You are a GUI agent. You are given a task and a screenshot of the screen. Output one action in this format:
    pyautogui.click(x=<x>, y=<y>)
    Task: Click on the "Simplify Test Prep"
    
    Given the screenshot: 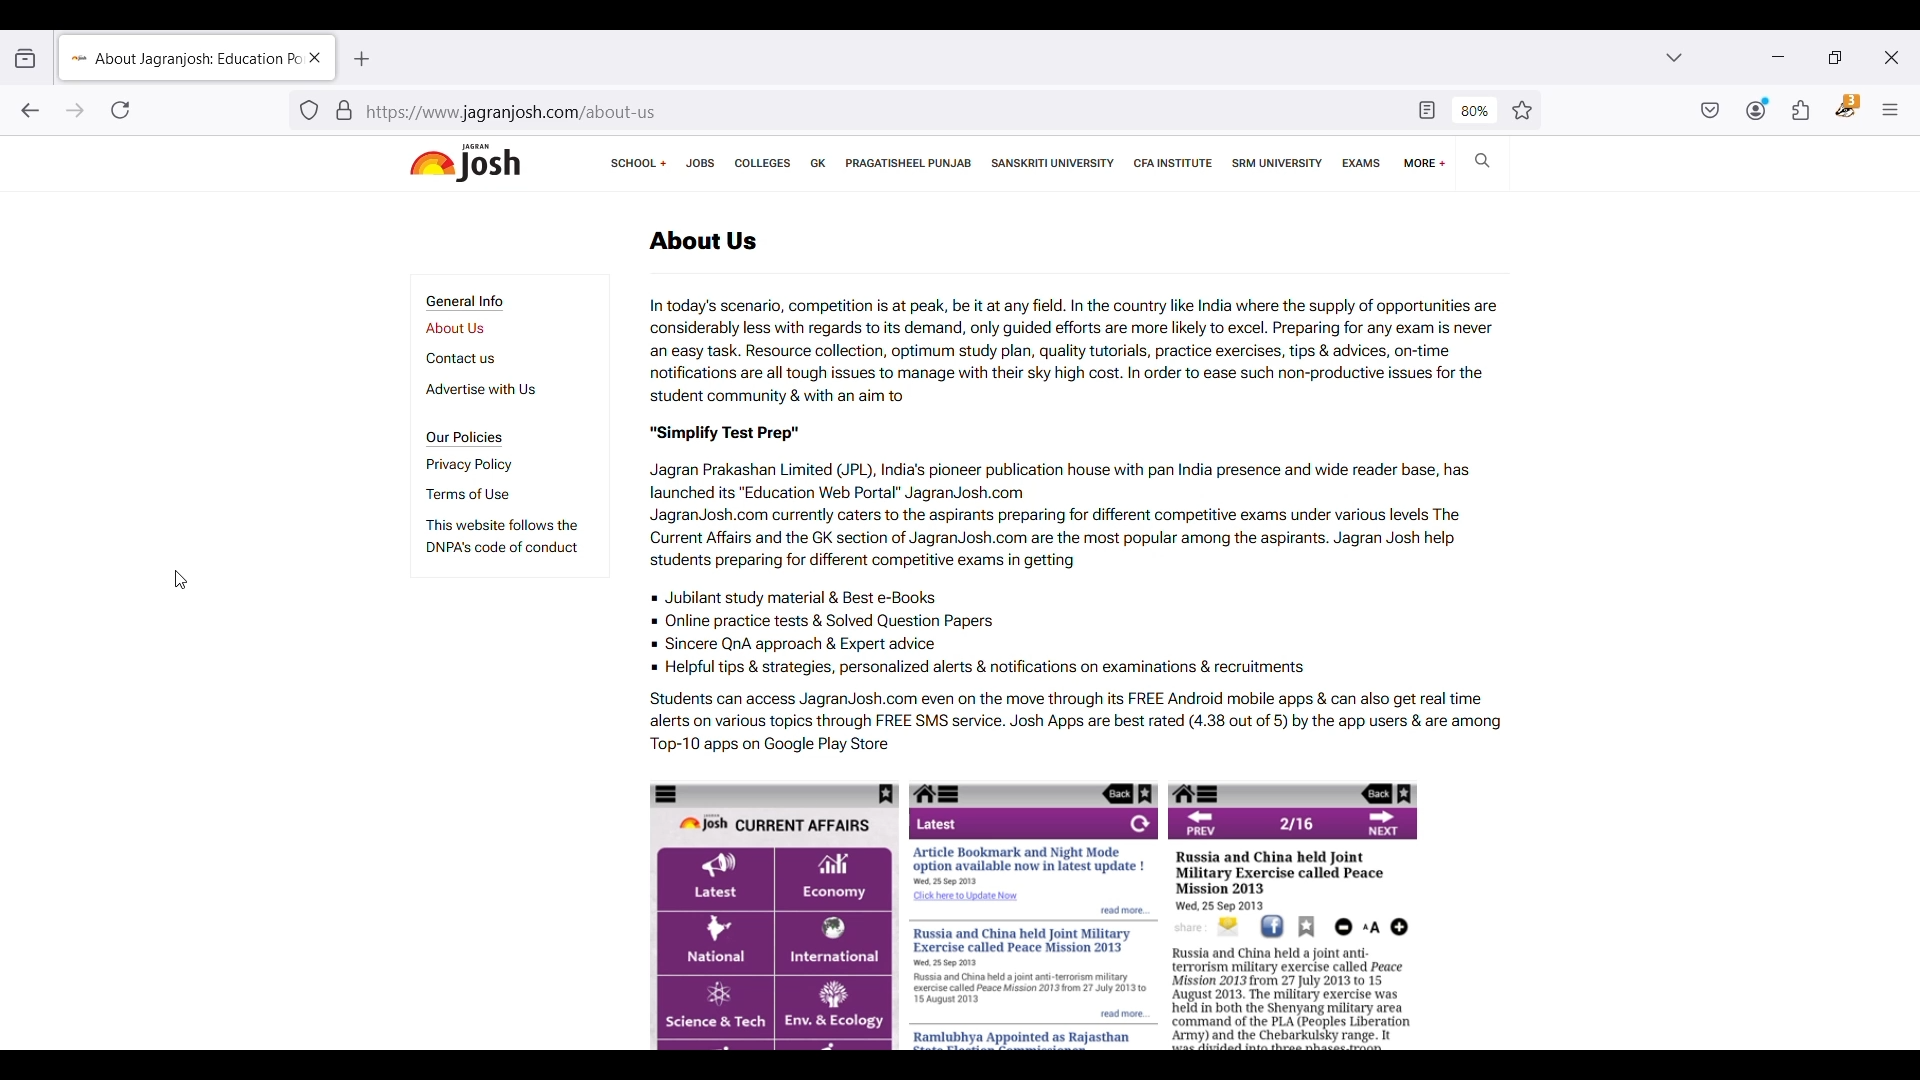 What is the action you would take?
    pyautogui.click(x=736, y=434)
    